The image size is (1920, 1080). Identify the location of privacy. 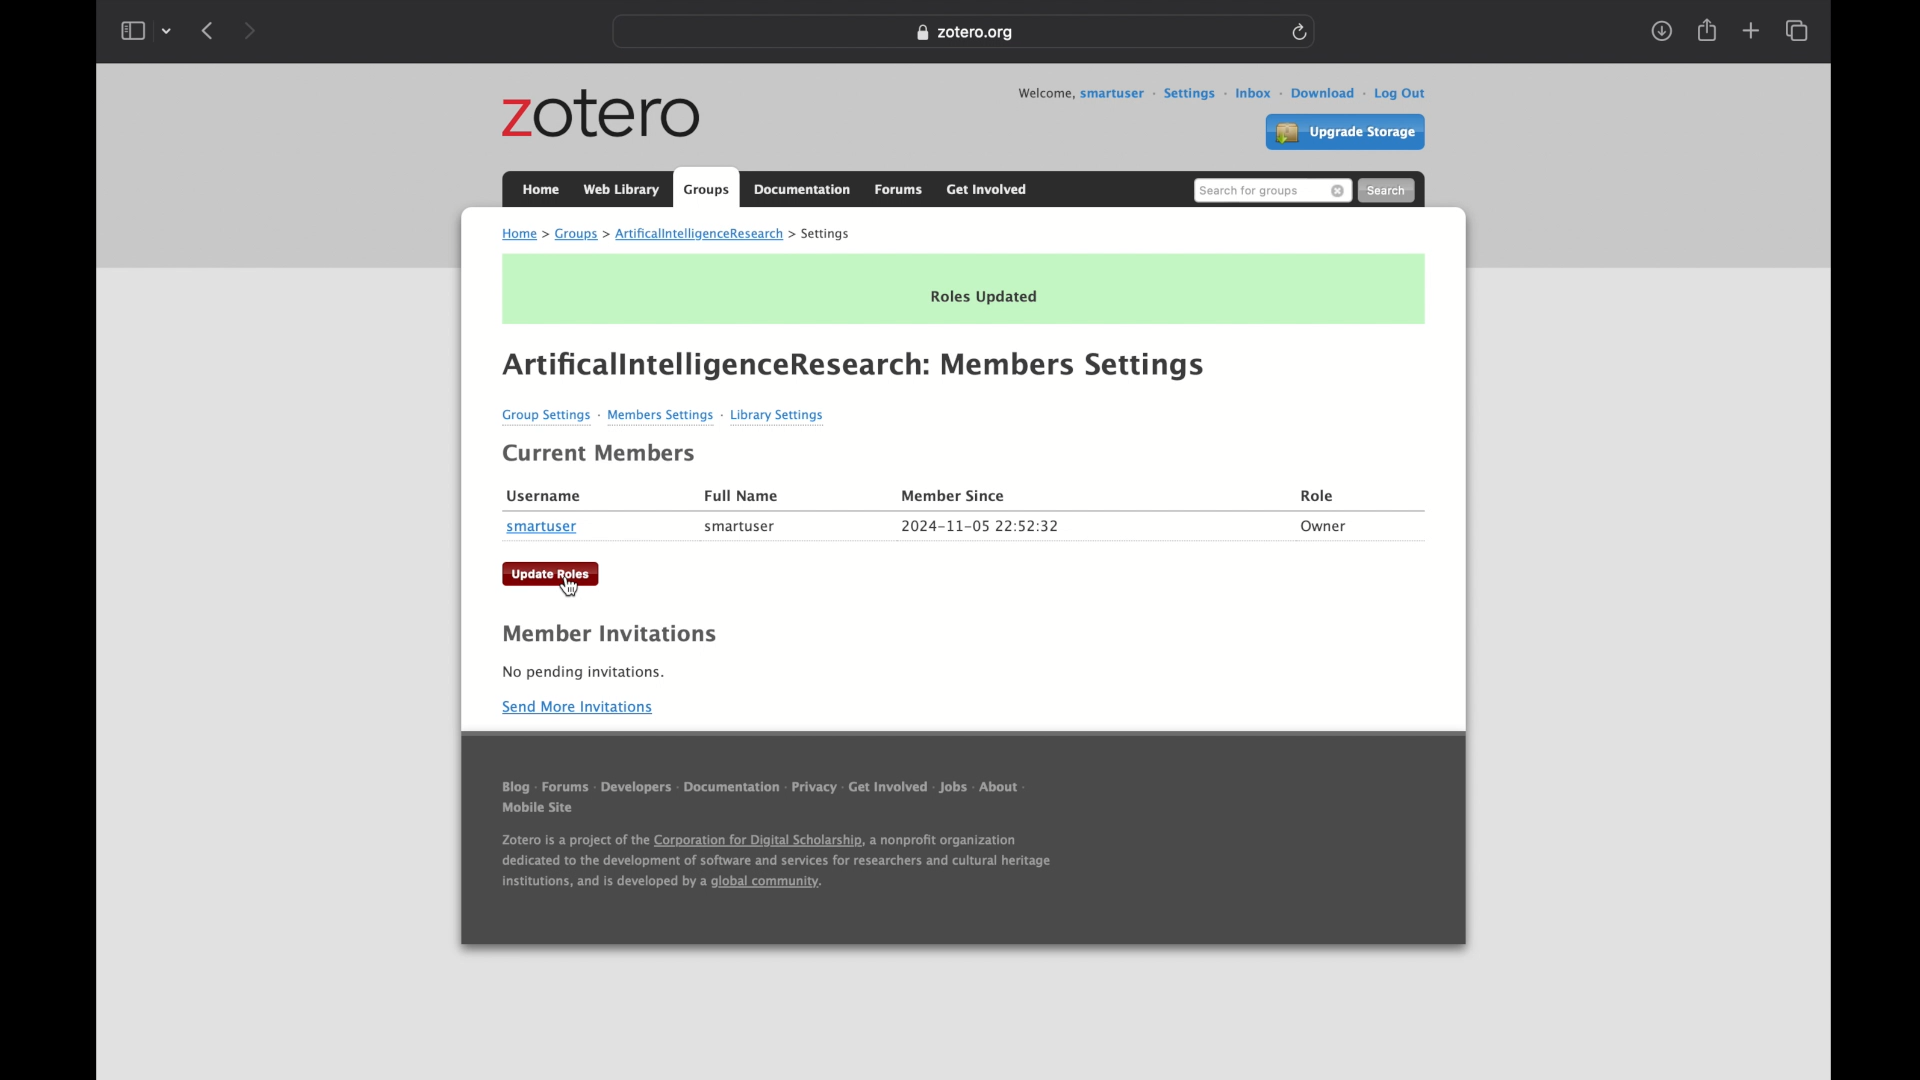
(813, 792).